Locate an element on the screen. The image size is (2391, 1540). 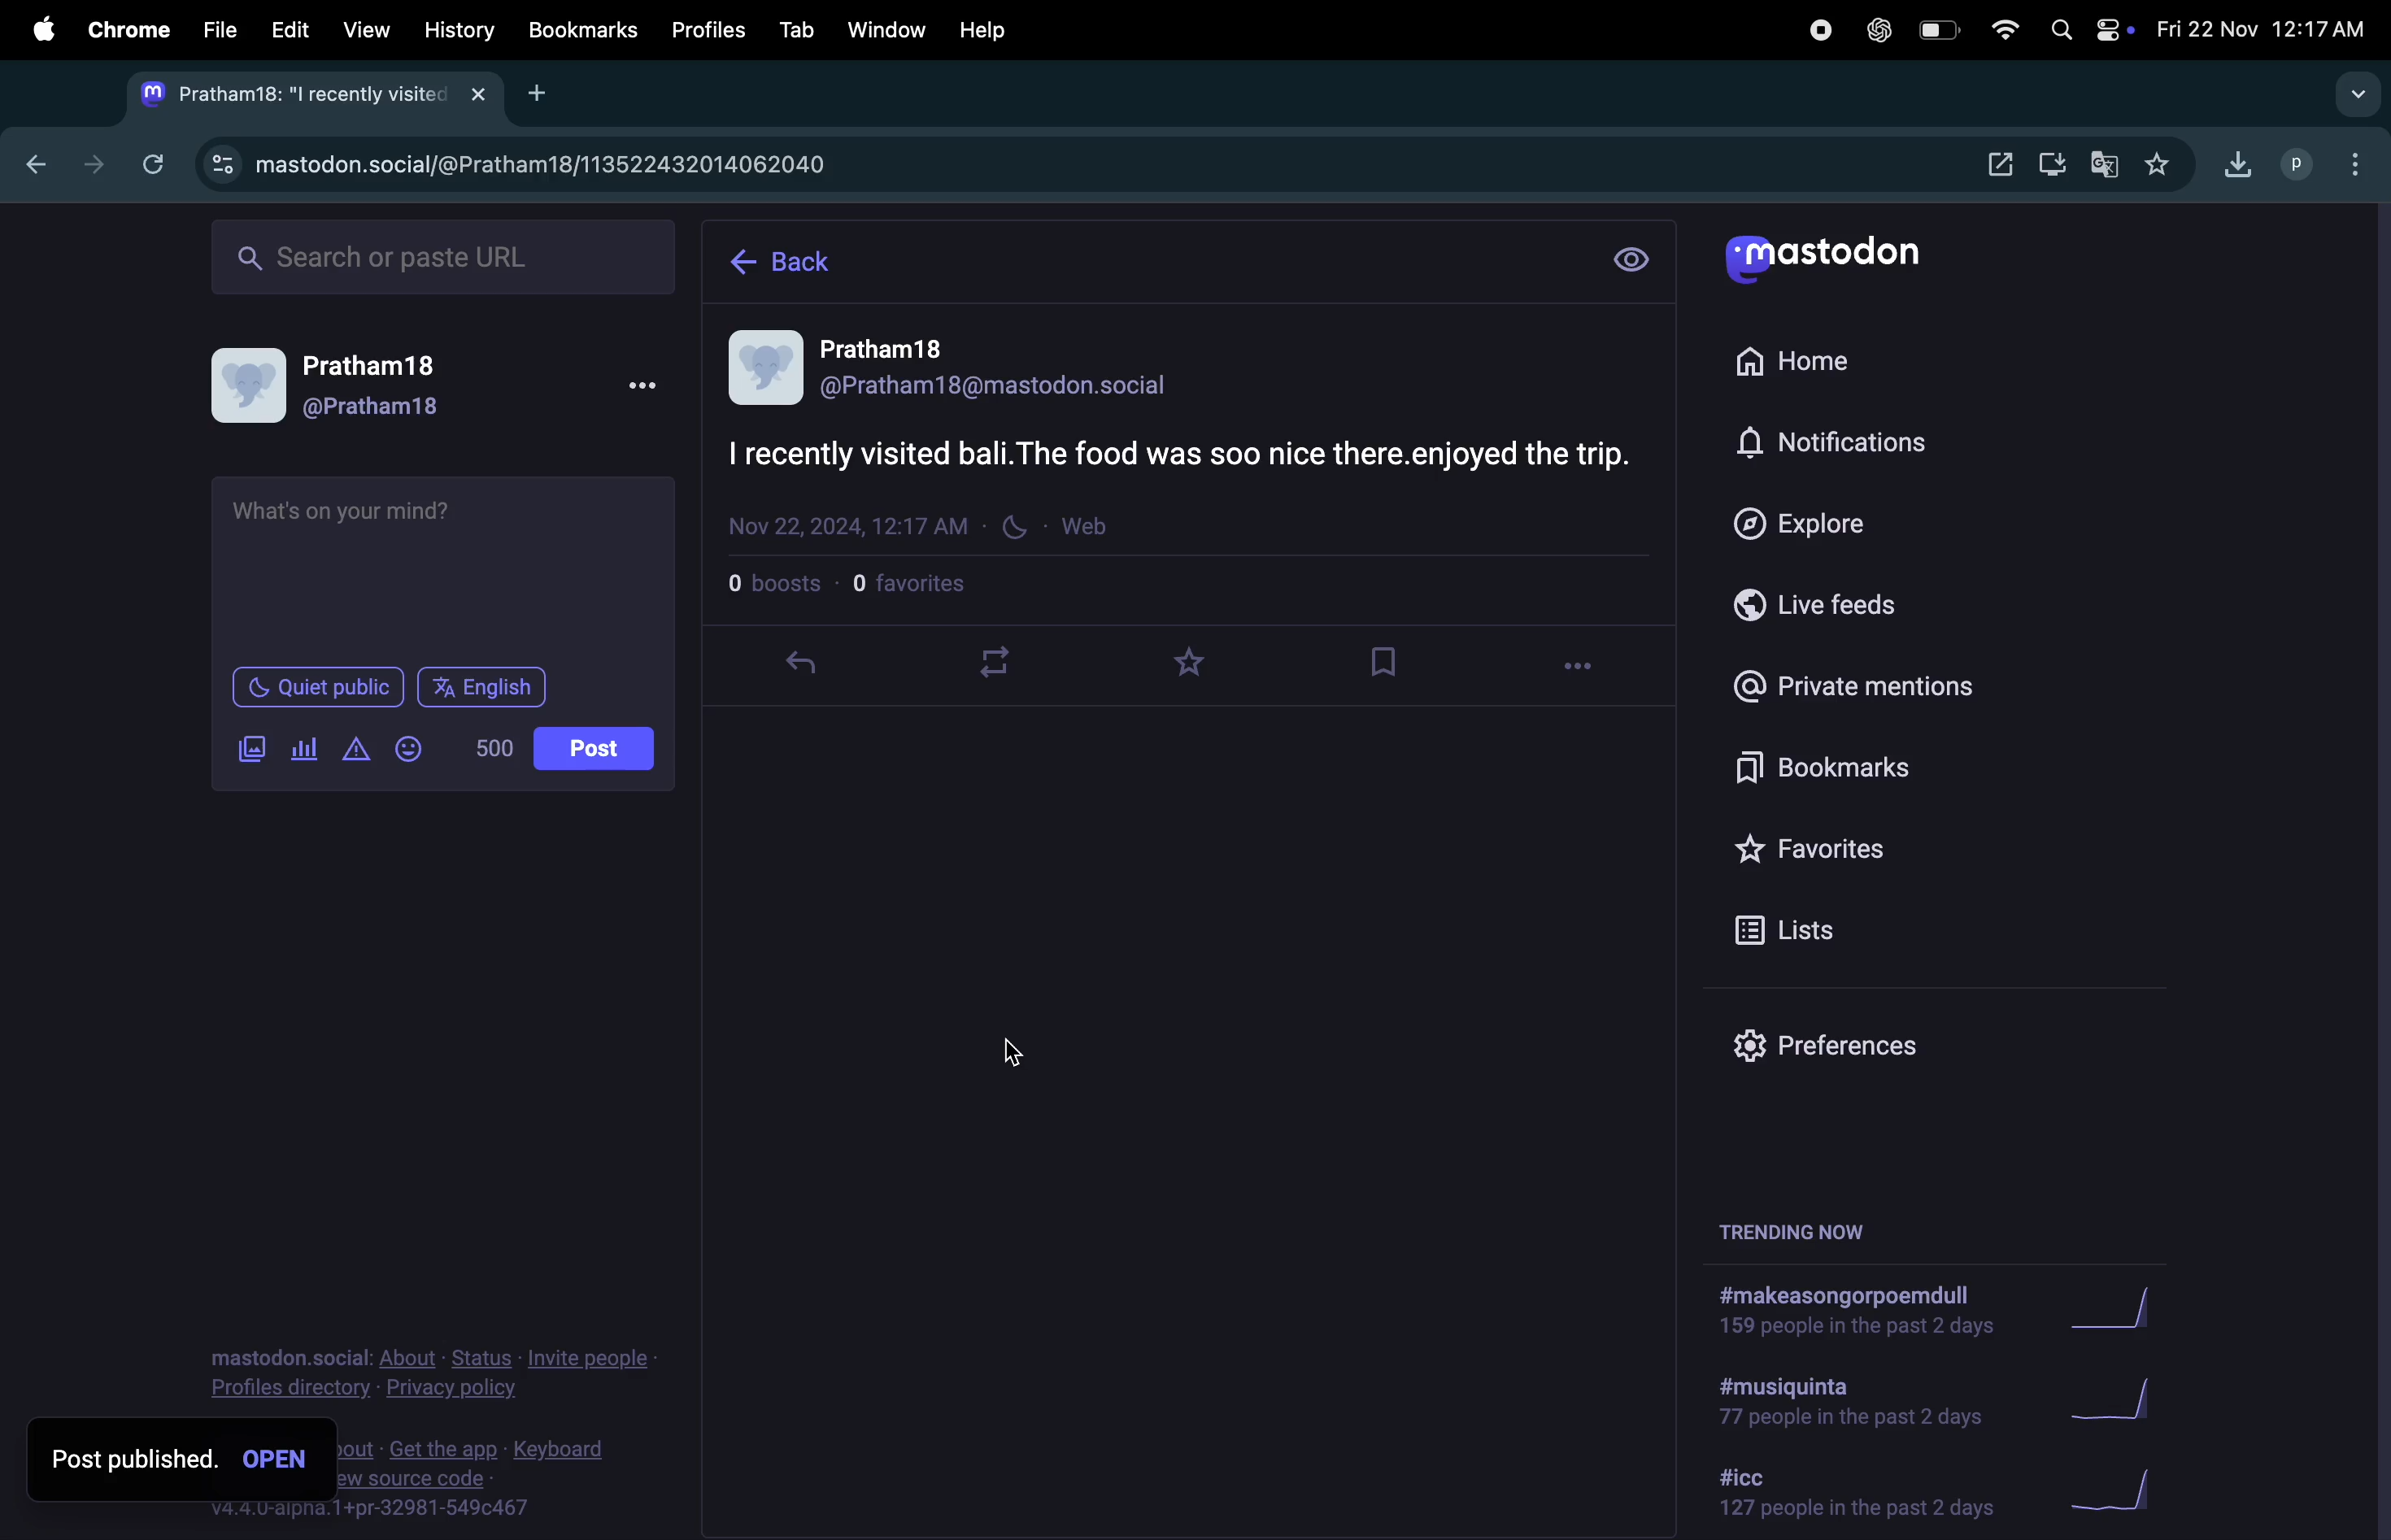
graph is located at coordinates (2100, 1308).